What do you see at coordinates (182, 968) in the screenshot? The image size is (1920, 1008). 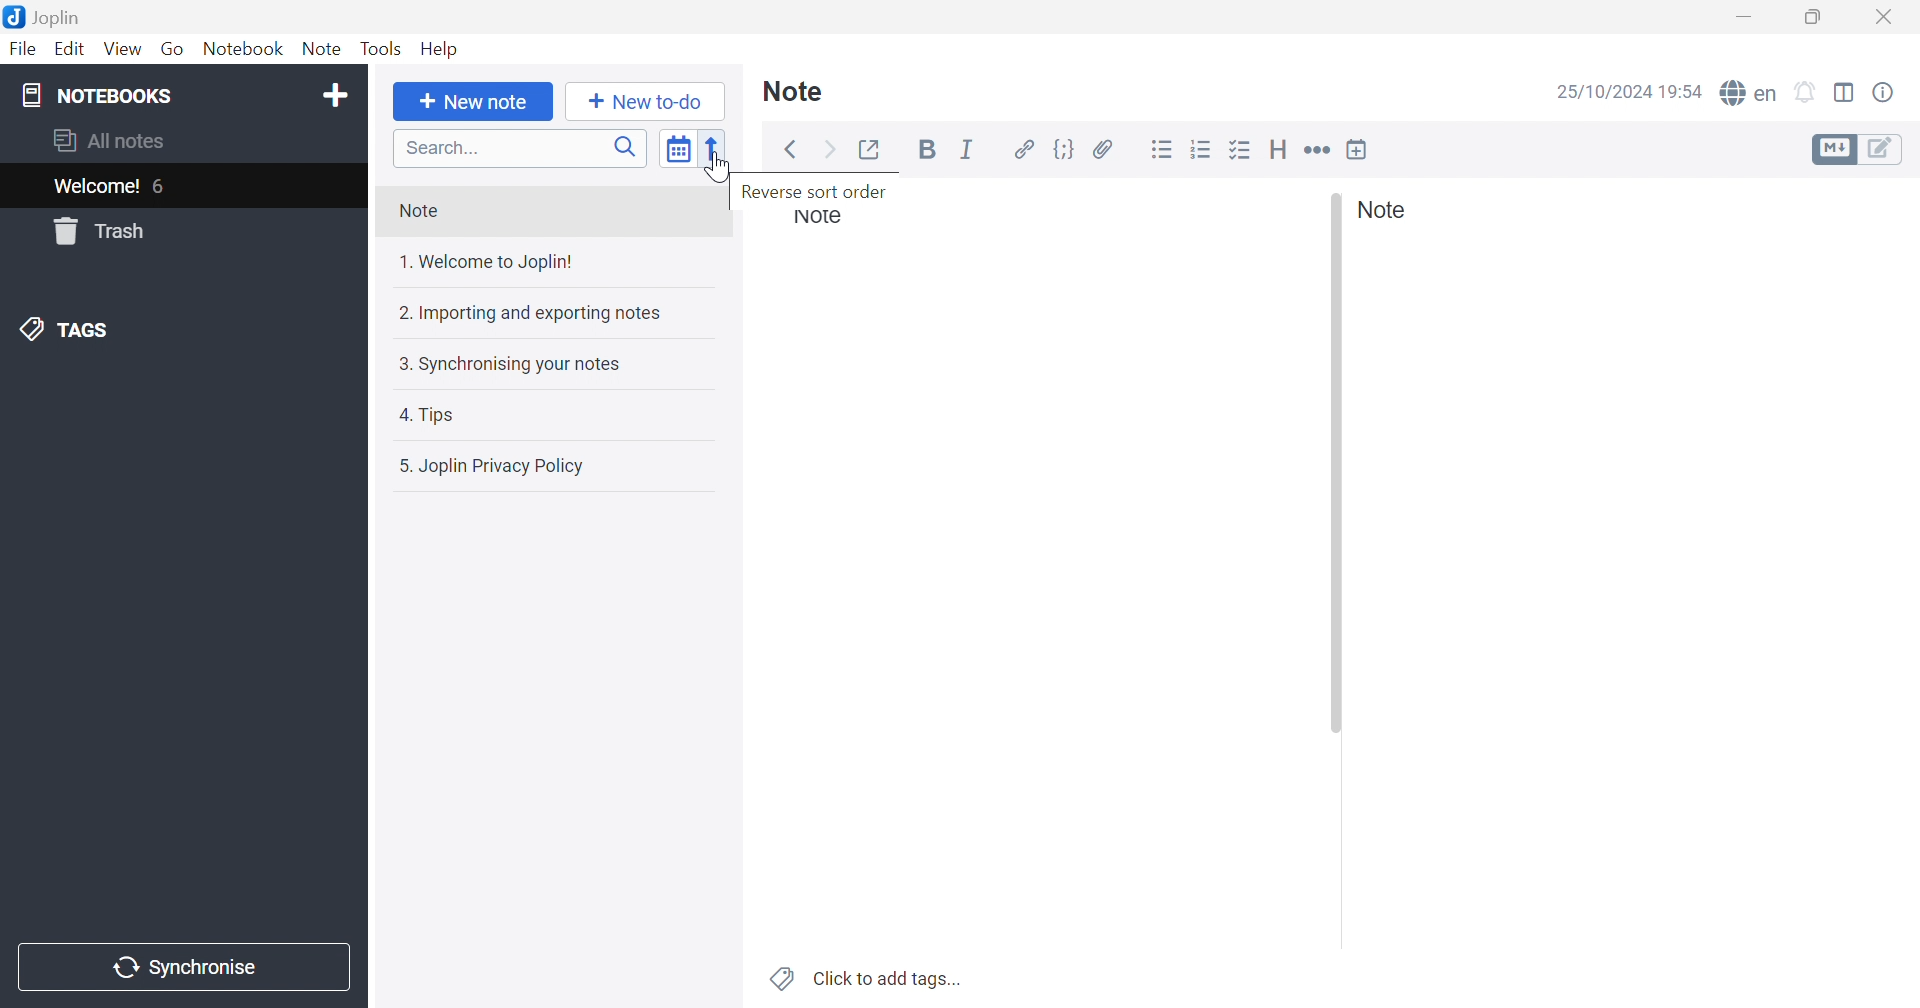 I see `Synchronise` at bounding box center [182, 968].